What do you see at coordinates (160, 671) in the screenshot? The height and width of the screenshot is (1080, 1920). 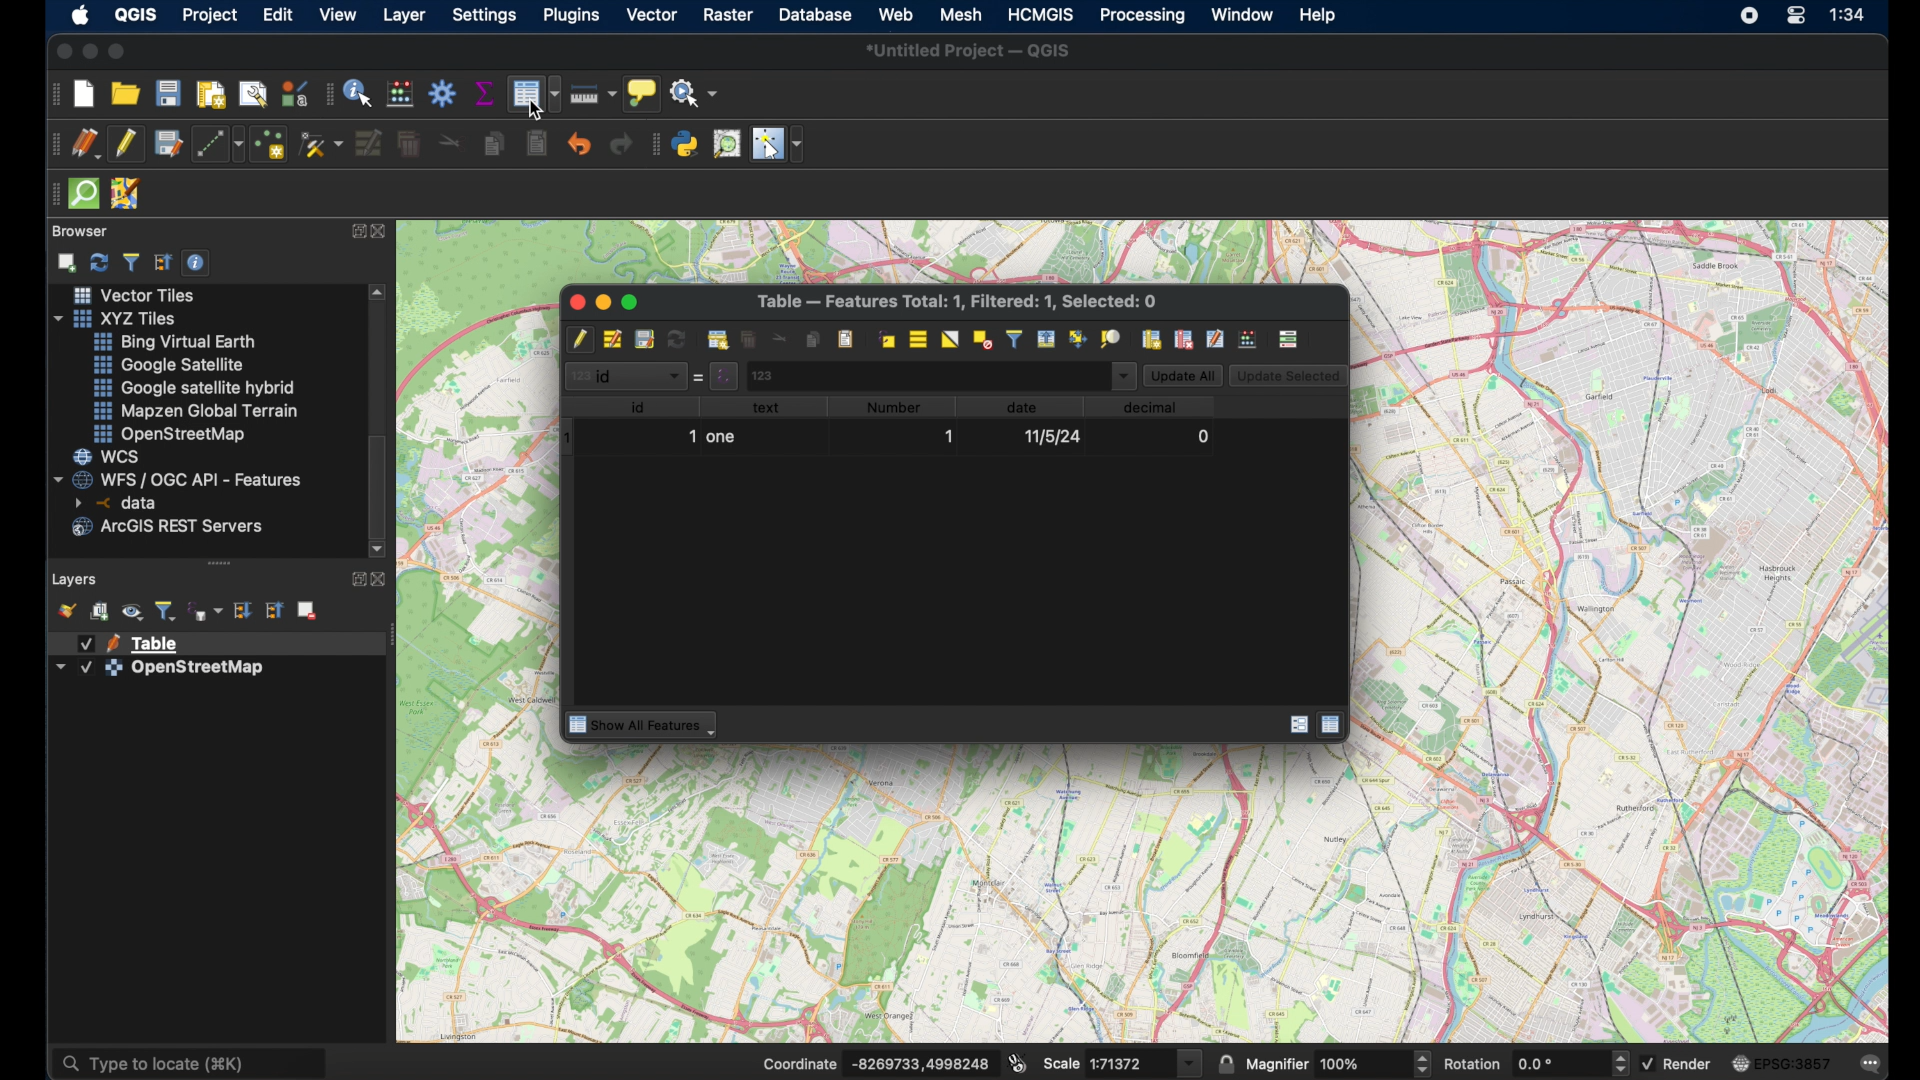 I see `openstreetmap` at bounding box center [160, 671].